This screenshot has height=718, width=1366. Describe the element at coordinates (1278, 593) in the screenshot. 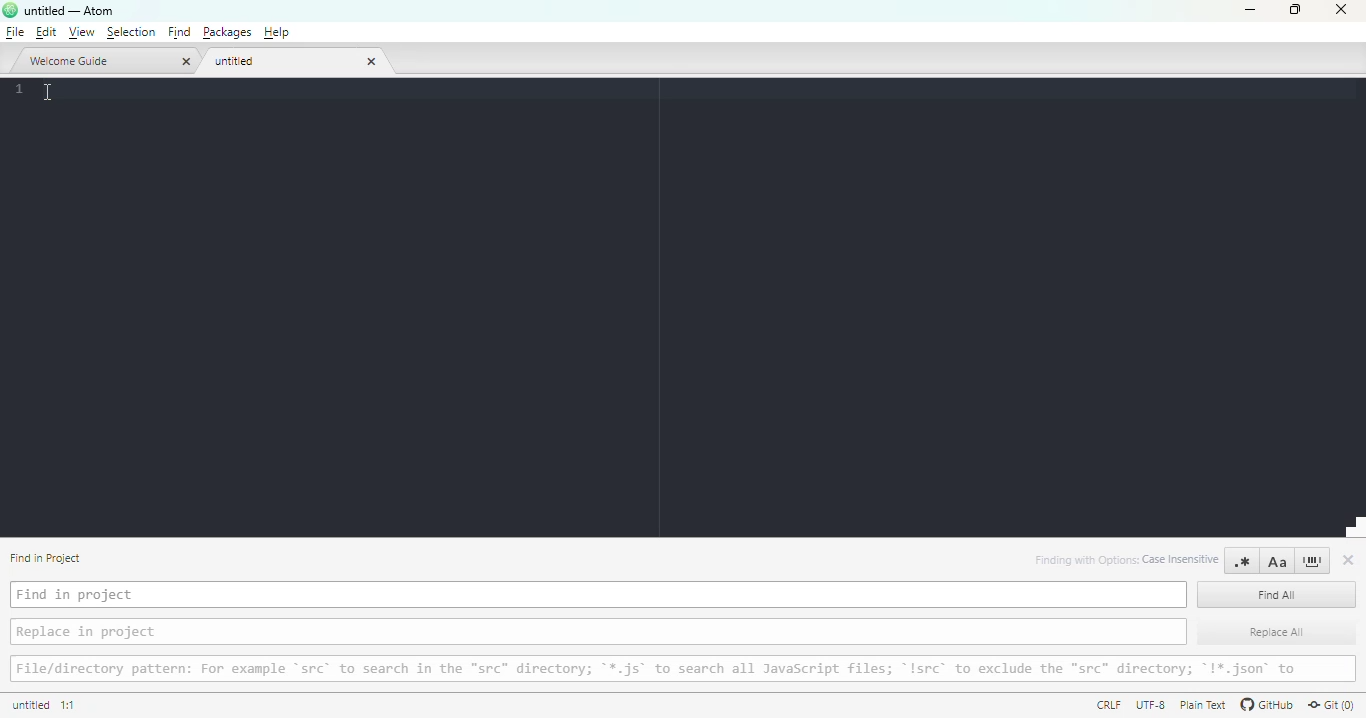

I see `find all` at that location.